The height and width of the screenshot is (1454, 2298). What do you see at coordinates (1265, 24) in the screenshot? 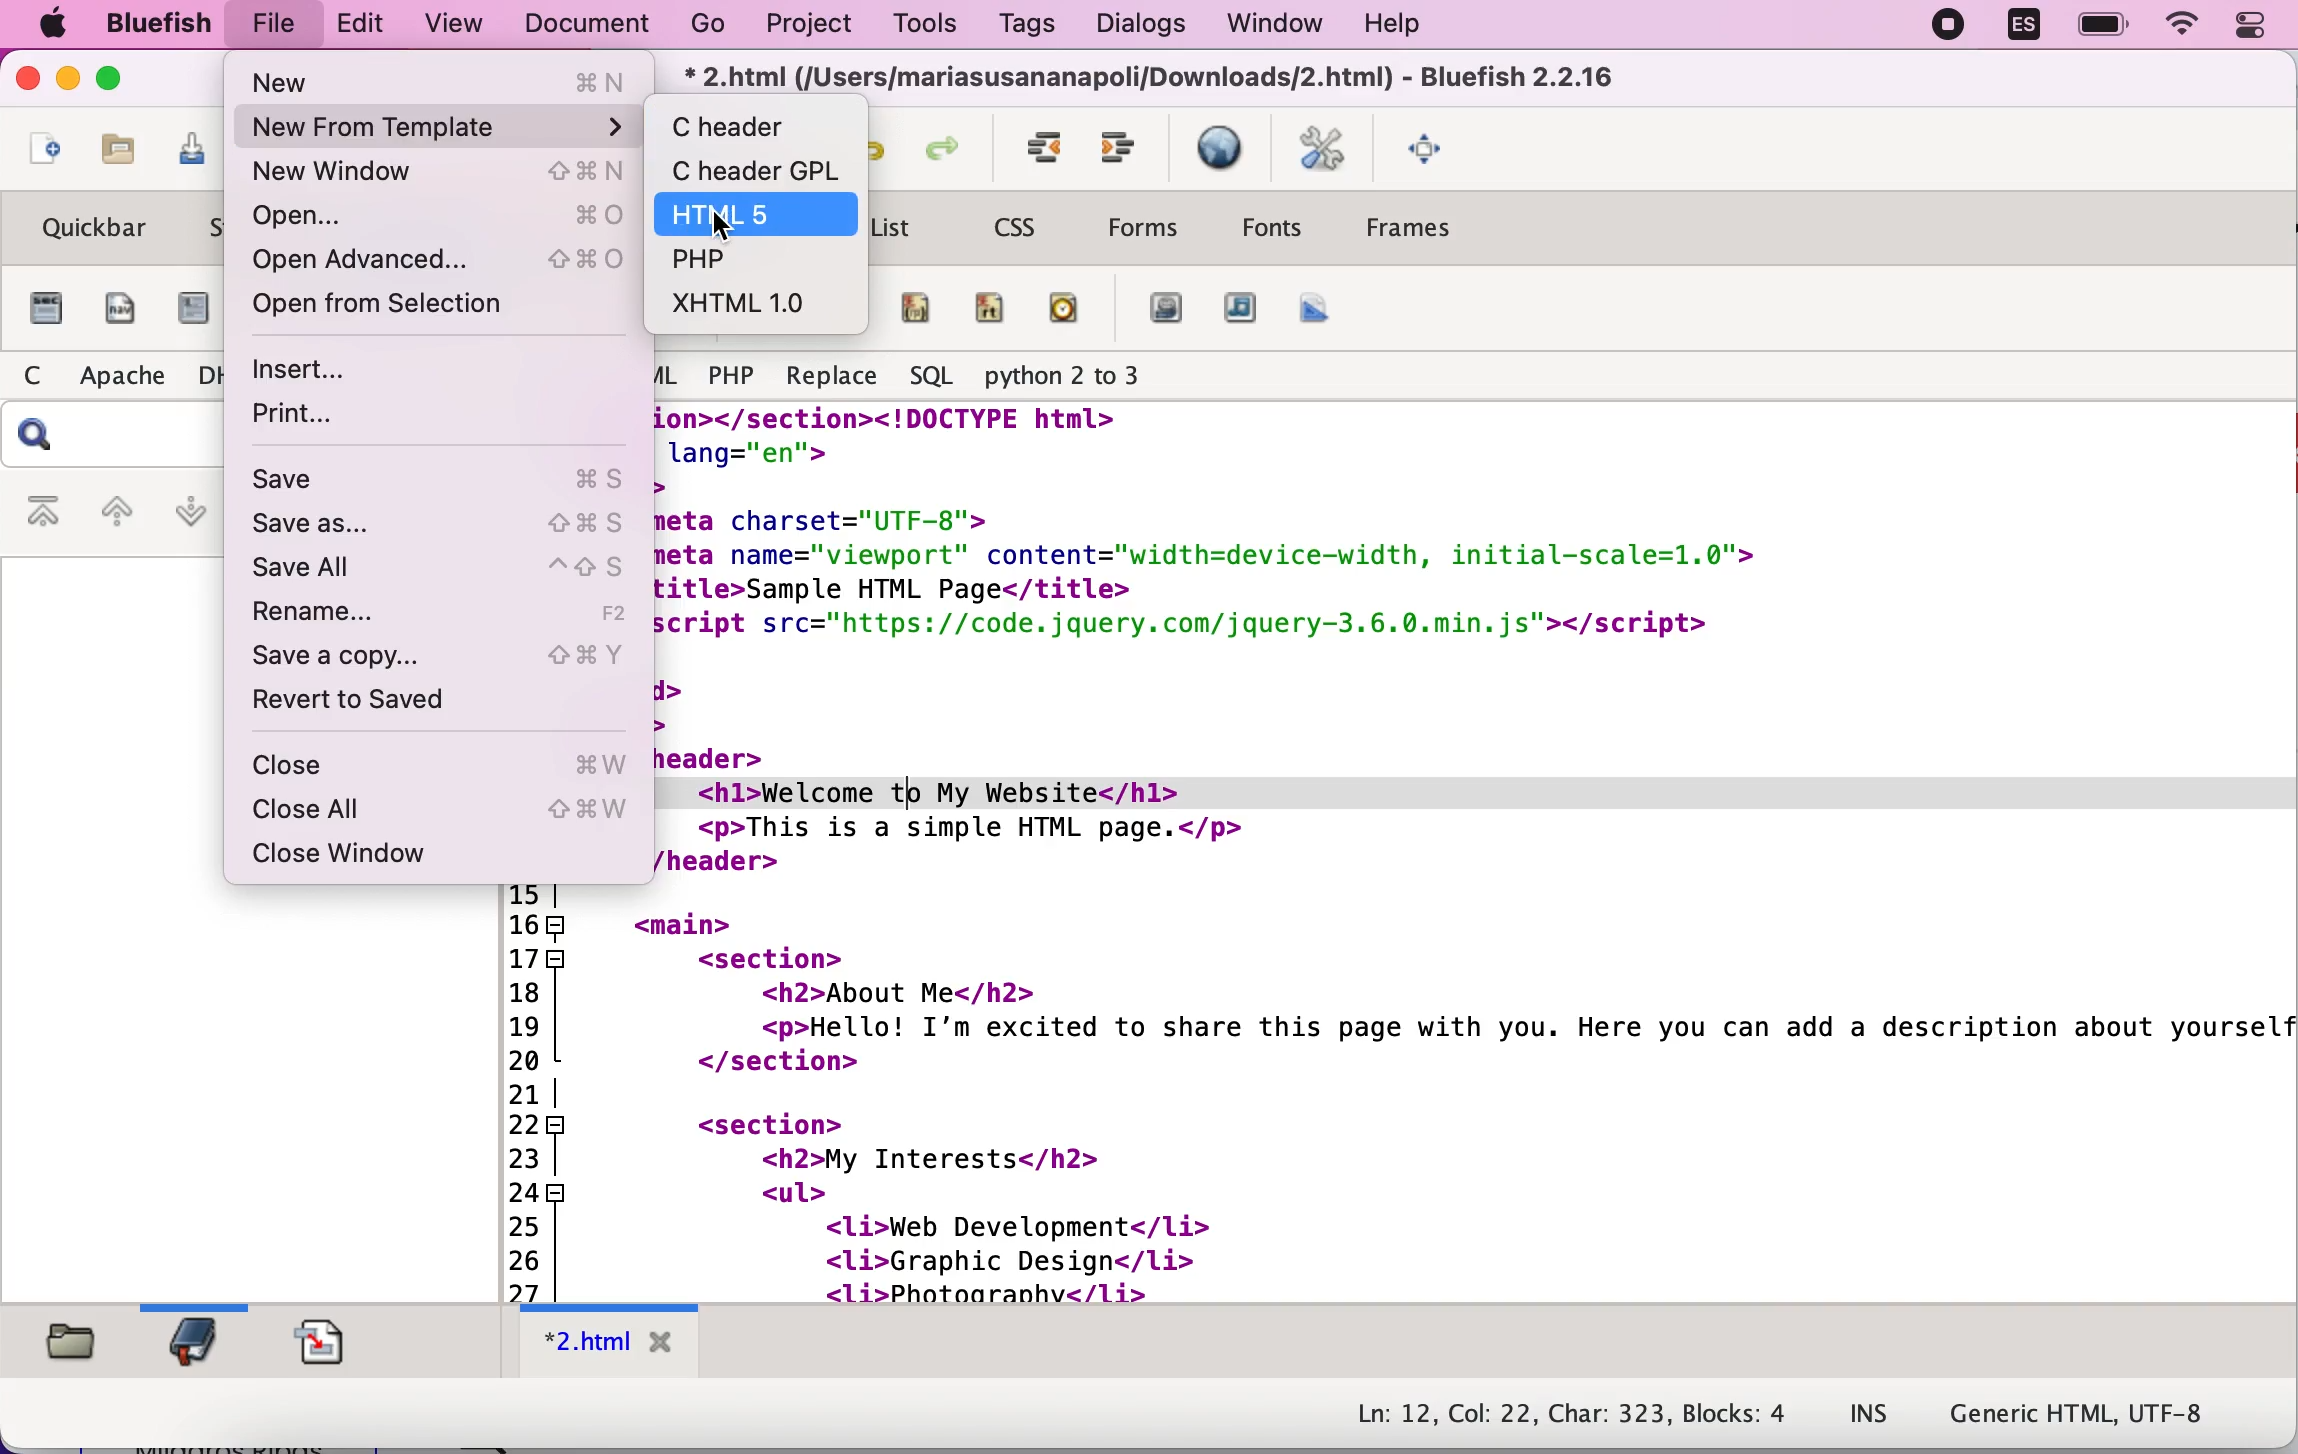
I see `window` at bounding box center [1265, 24].